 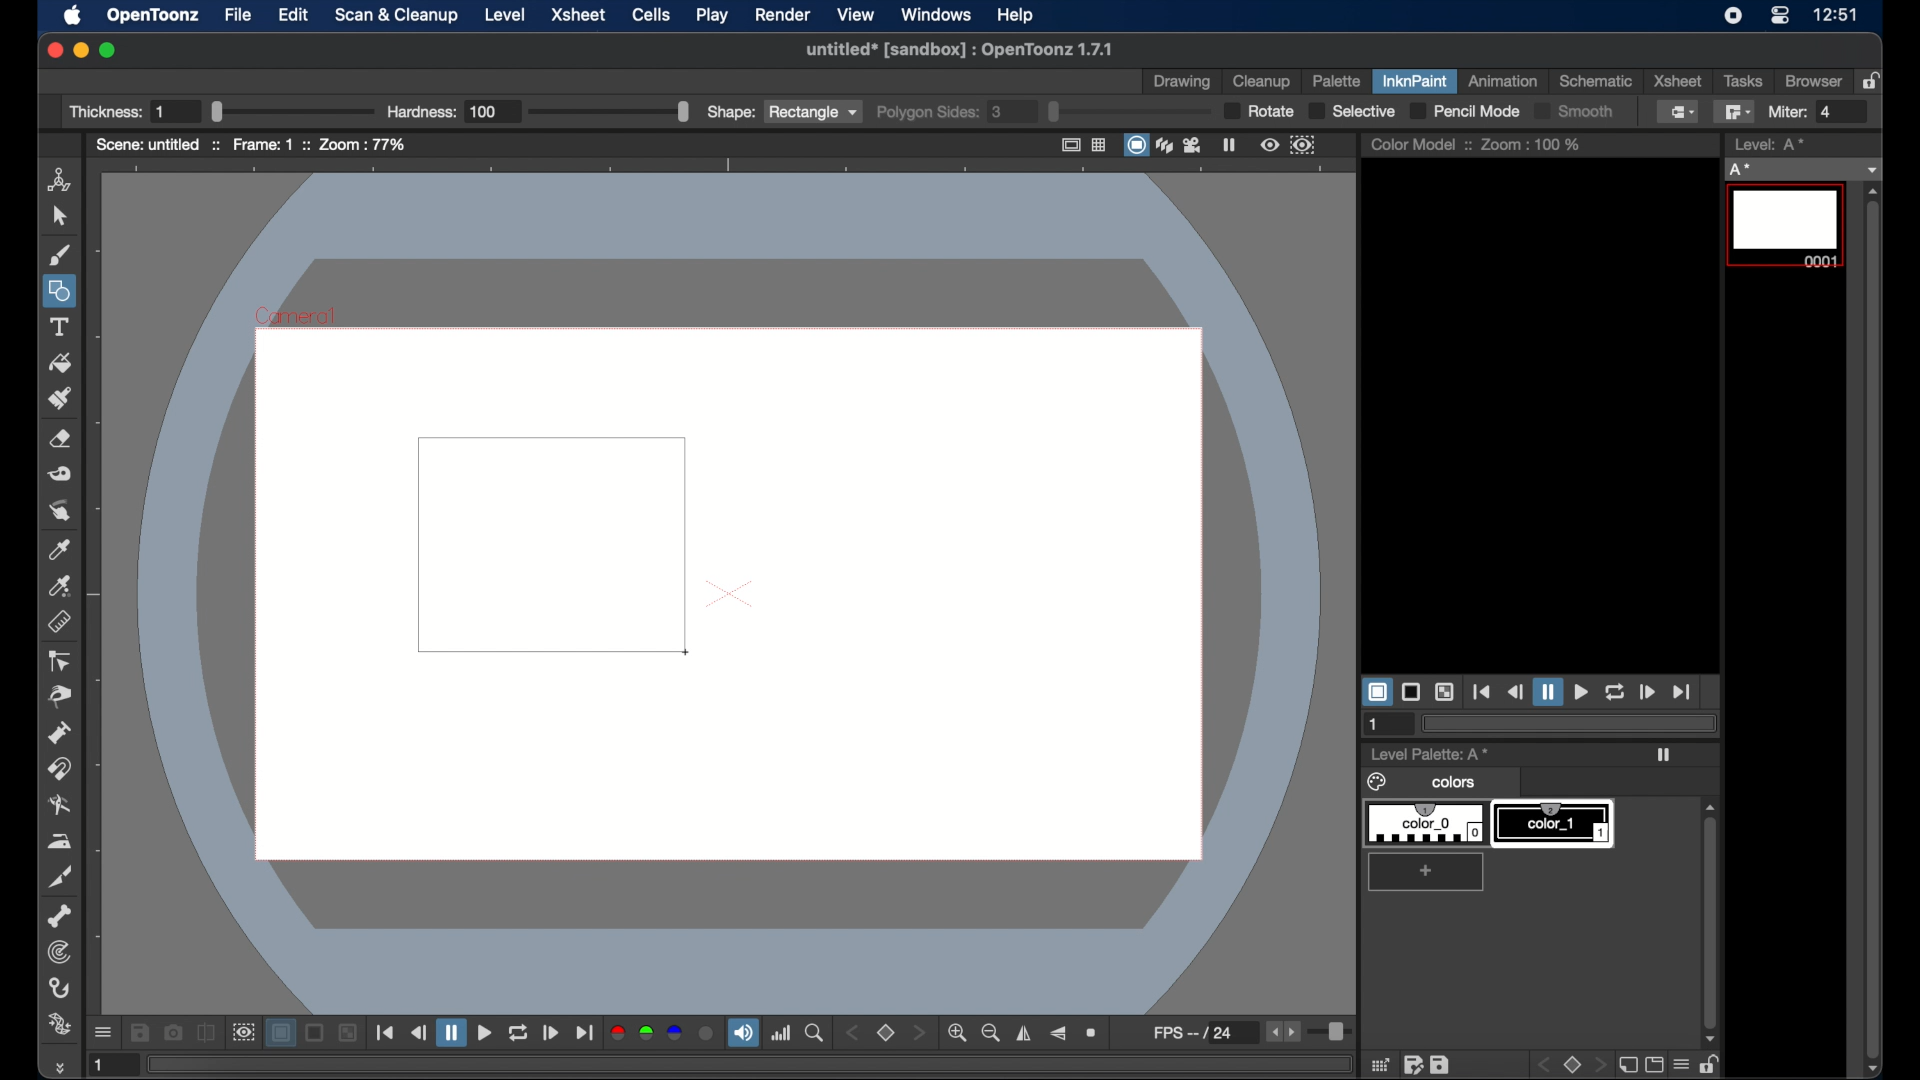 What do you see at coordinates (517, 1034) in the screenshot?
I see `repeat` at bounding box center [517, 1034].